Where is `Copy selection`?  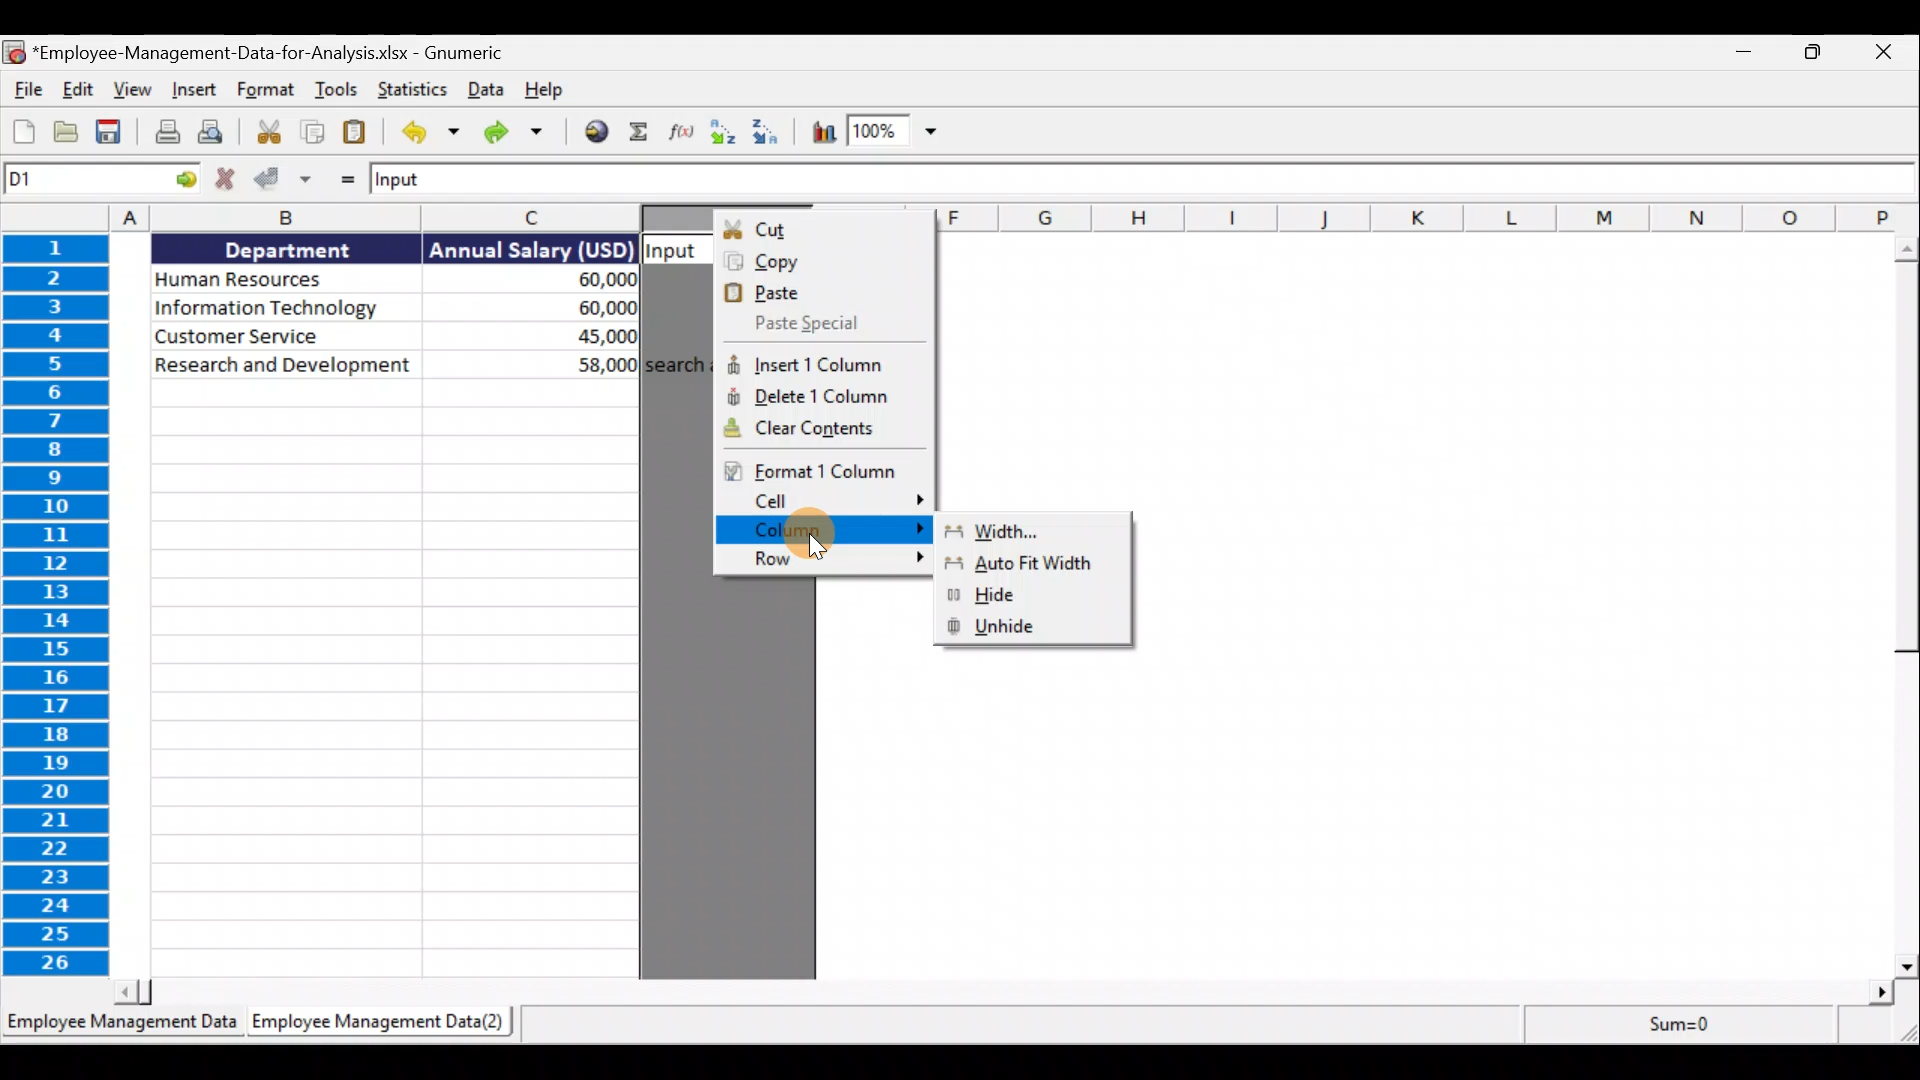
Copy selection is located at coordinates (316, 132).